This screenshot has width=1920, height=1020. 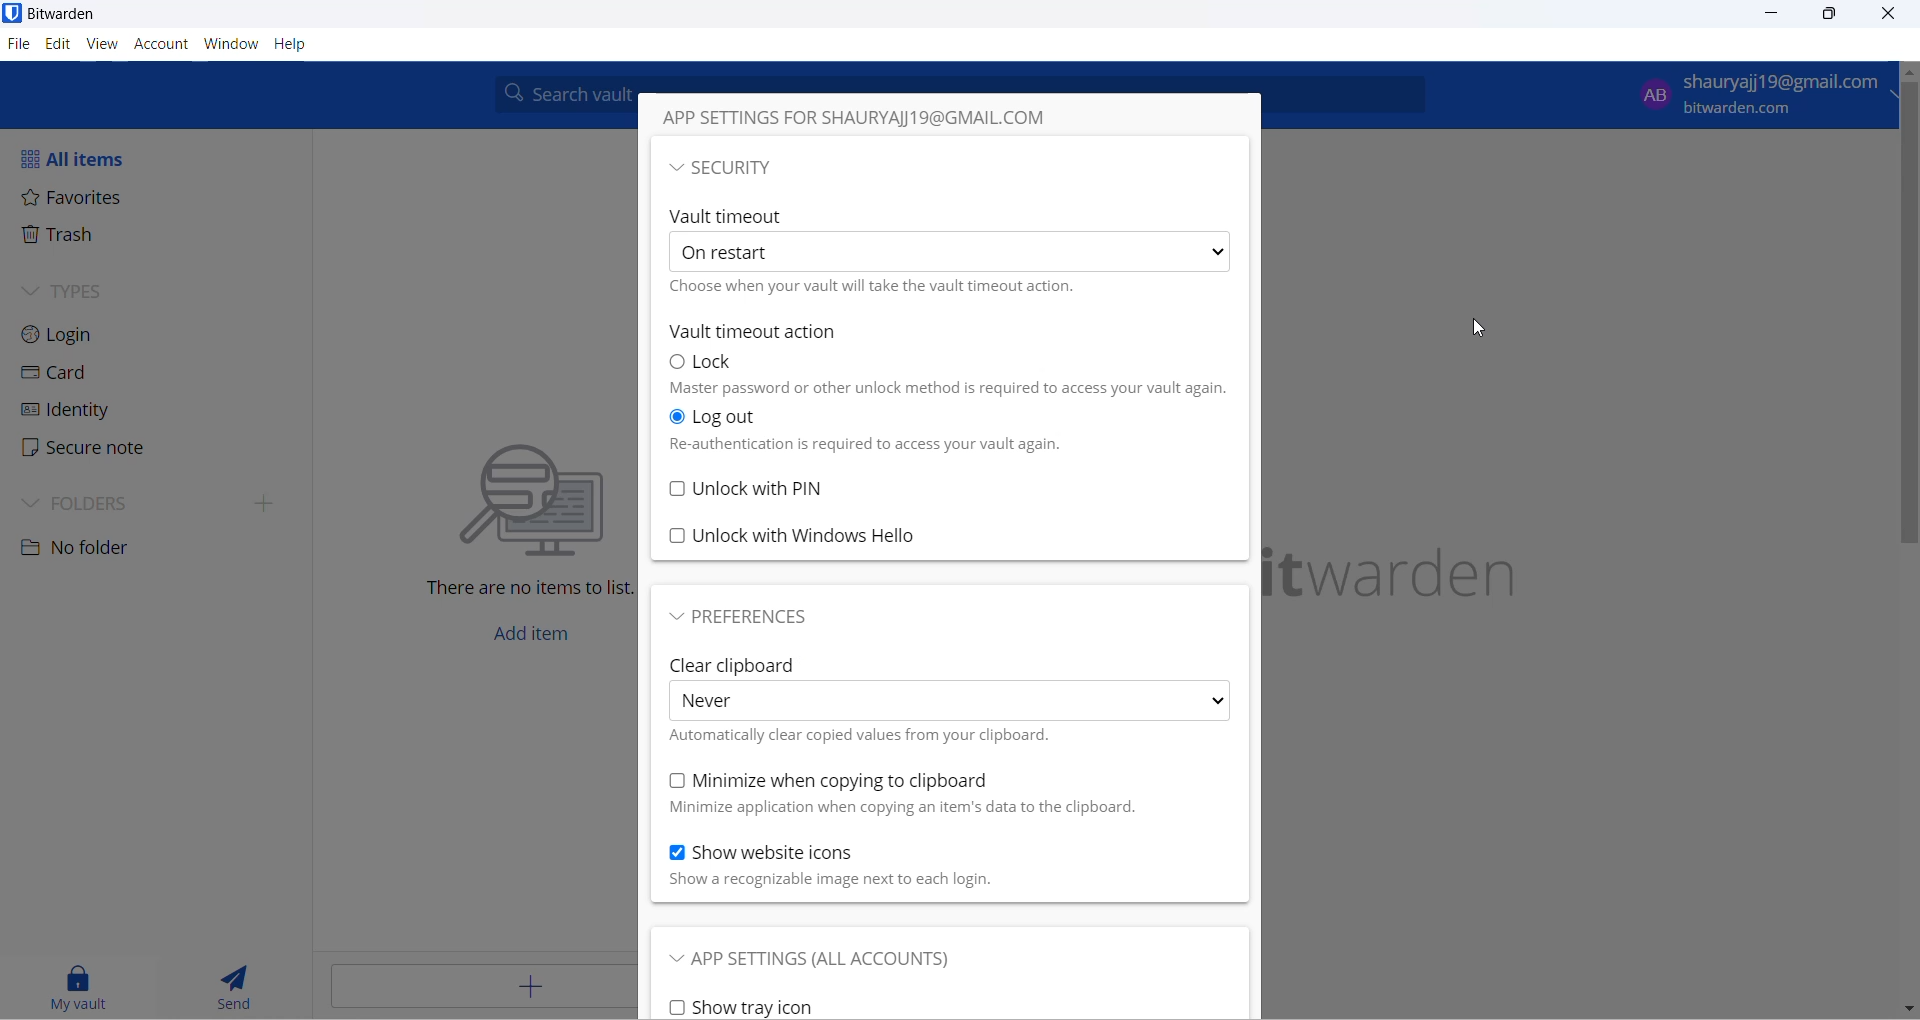 I want to click on send , so click(x=235, y=986).